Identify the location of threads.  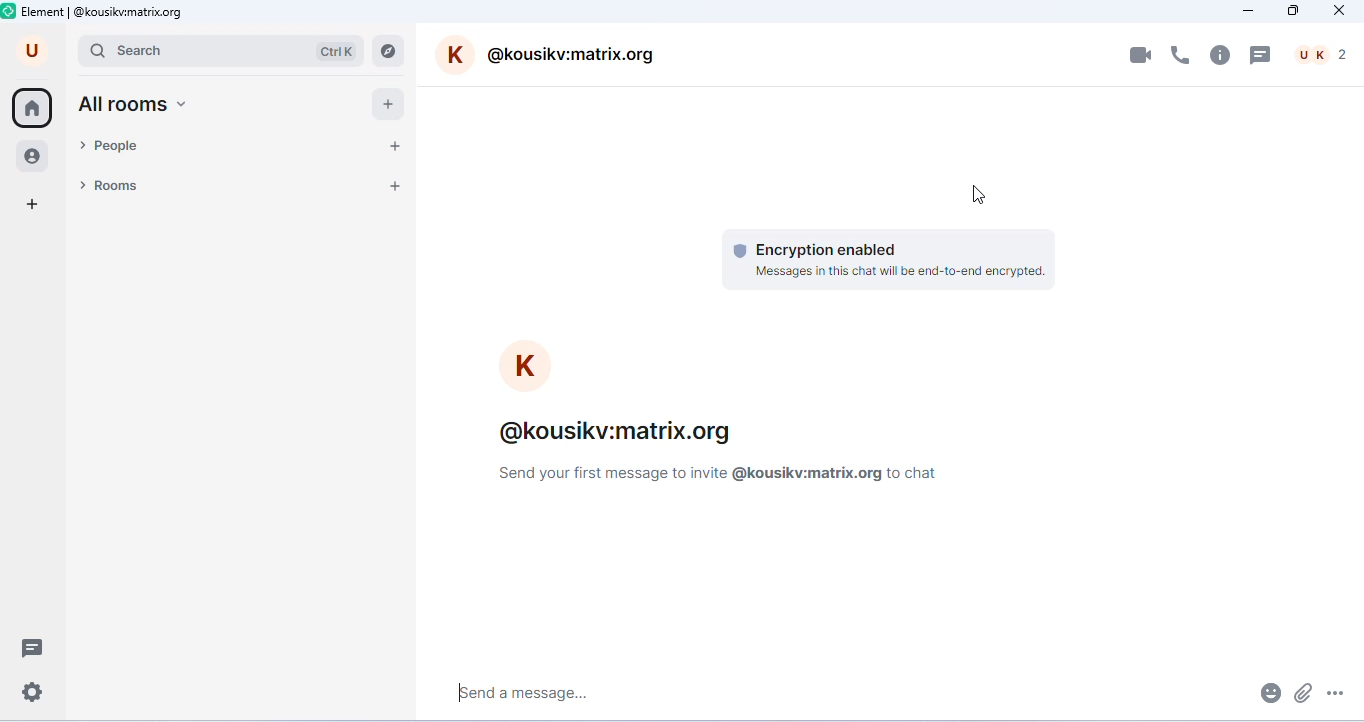
(1263, 54).